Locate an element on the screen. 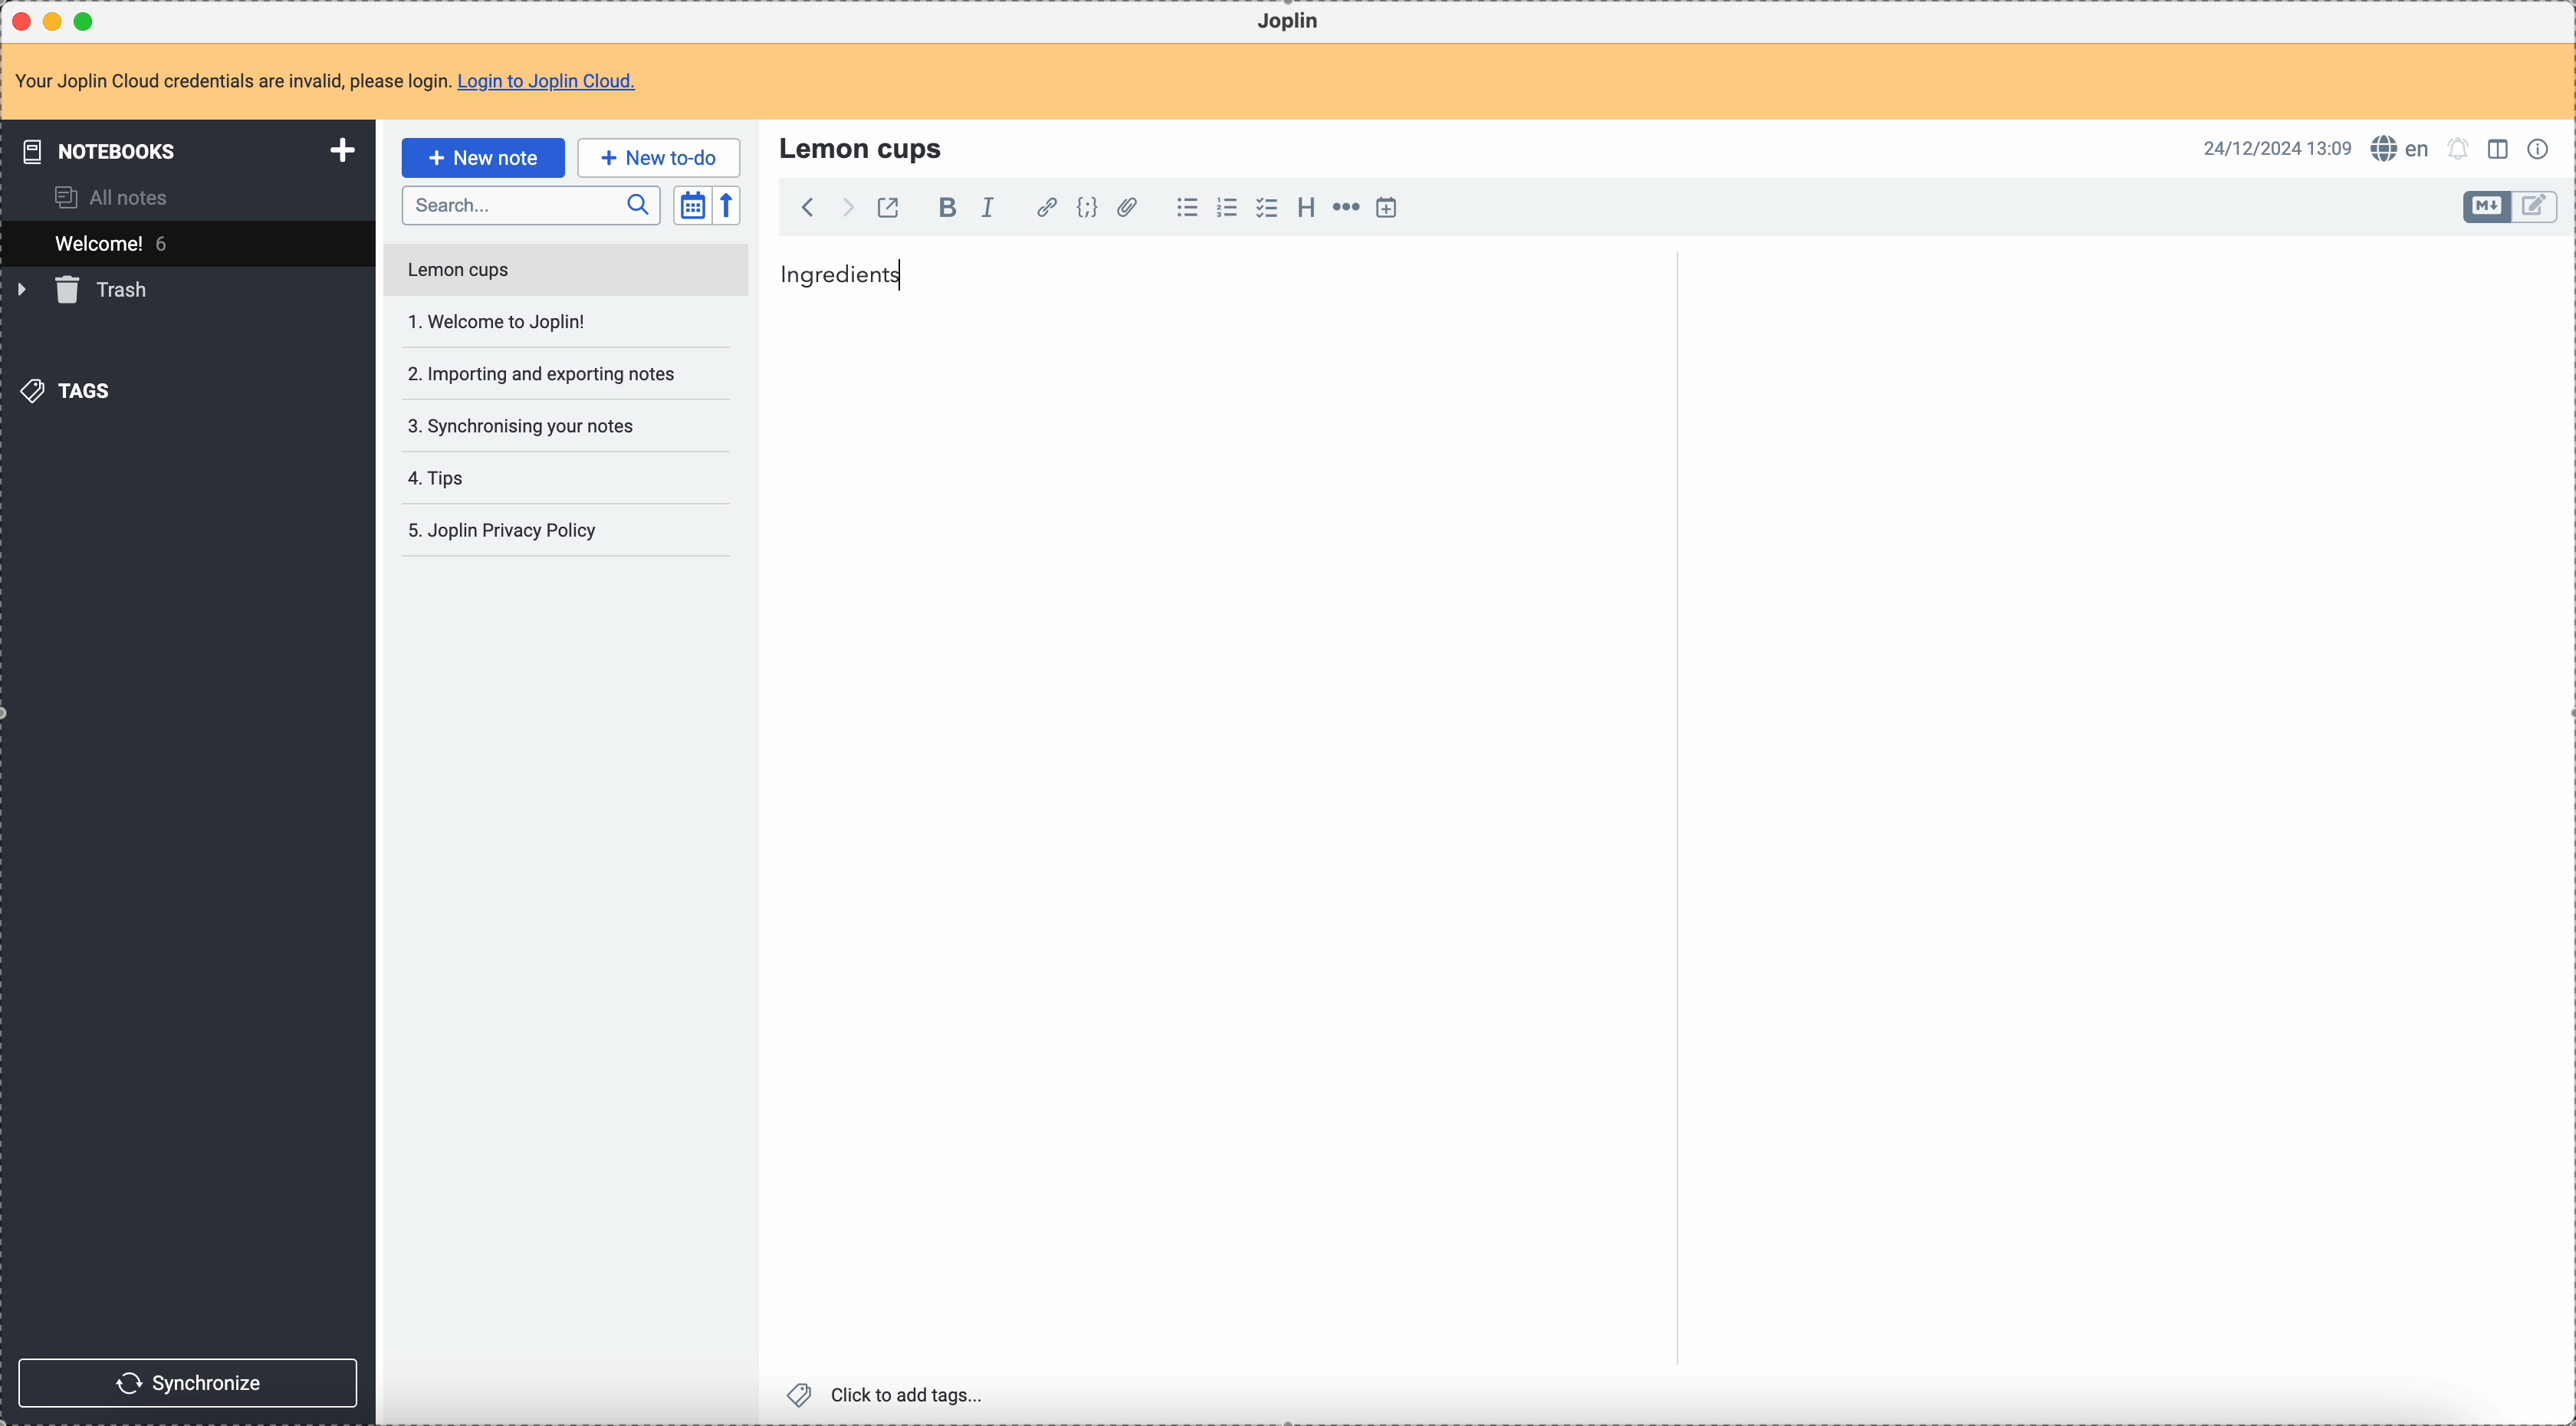 Image resolution: width=2576 pixels, height=1426 pixels. check list is located at coordinates (1266, 208).